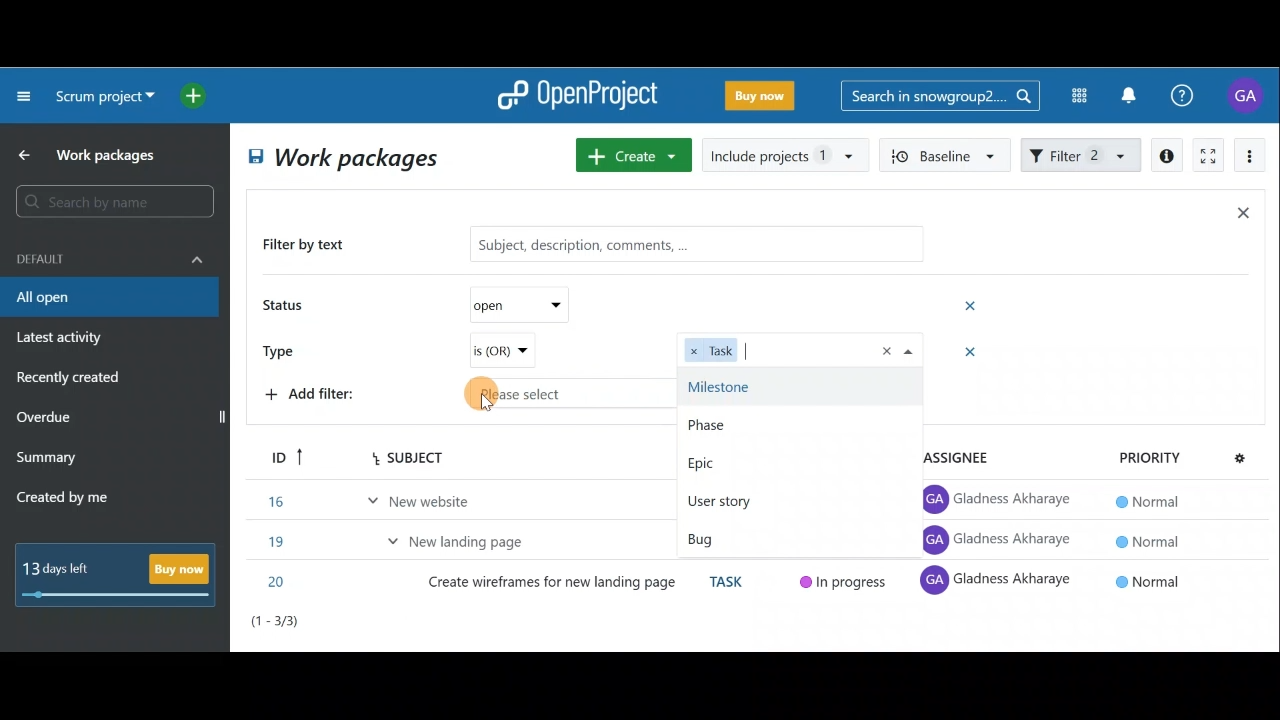  I want to click on Item 15, so click(465, 536).